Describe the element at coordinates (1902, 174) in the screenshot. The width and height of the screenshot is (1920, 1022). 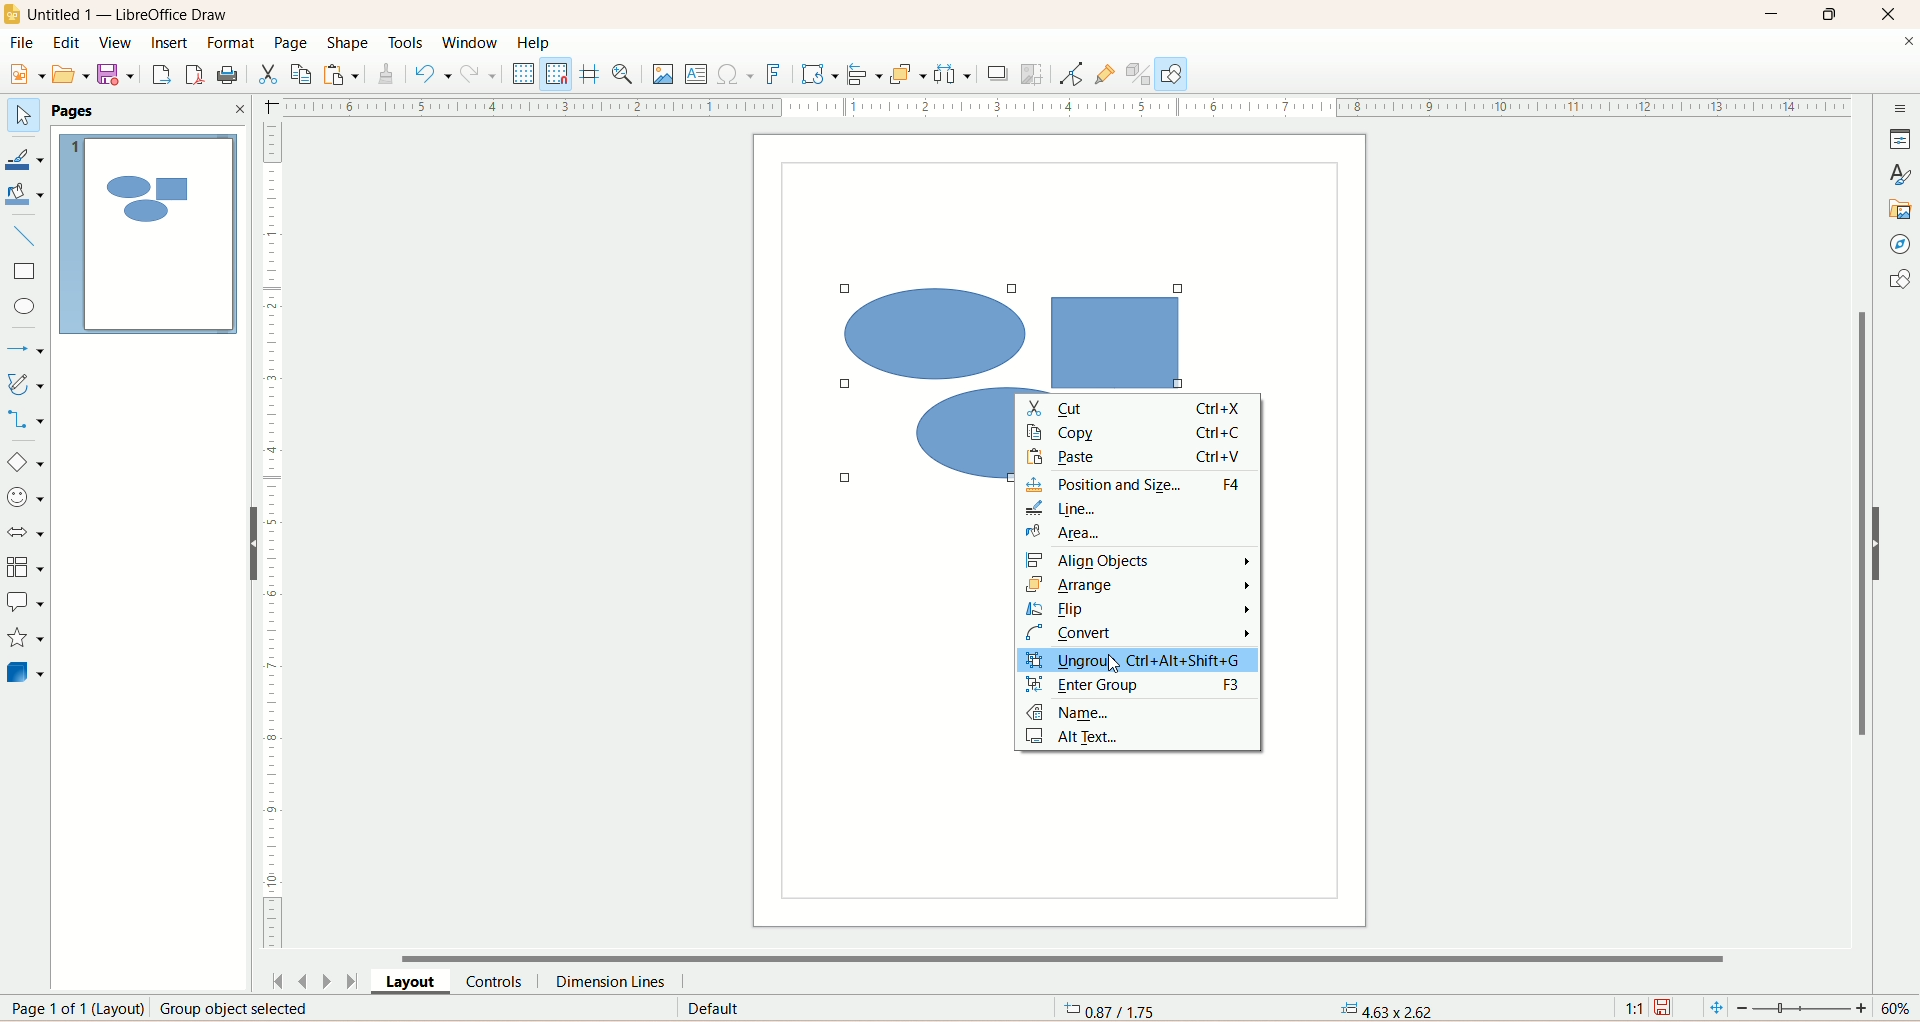
I see `styles` at that location.